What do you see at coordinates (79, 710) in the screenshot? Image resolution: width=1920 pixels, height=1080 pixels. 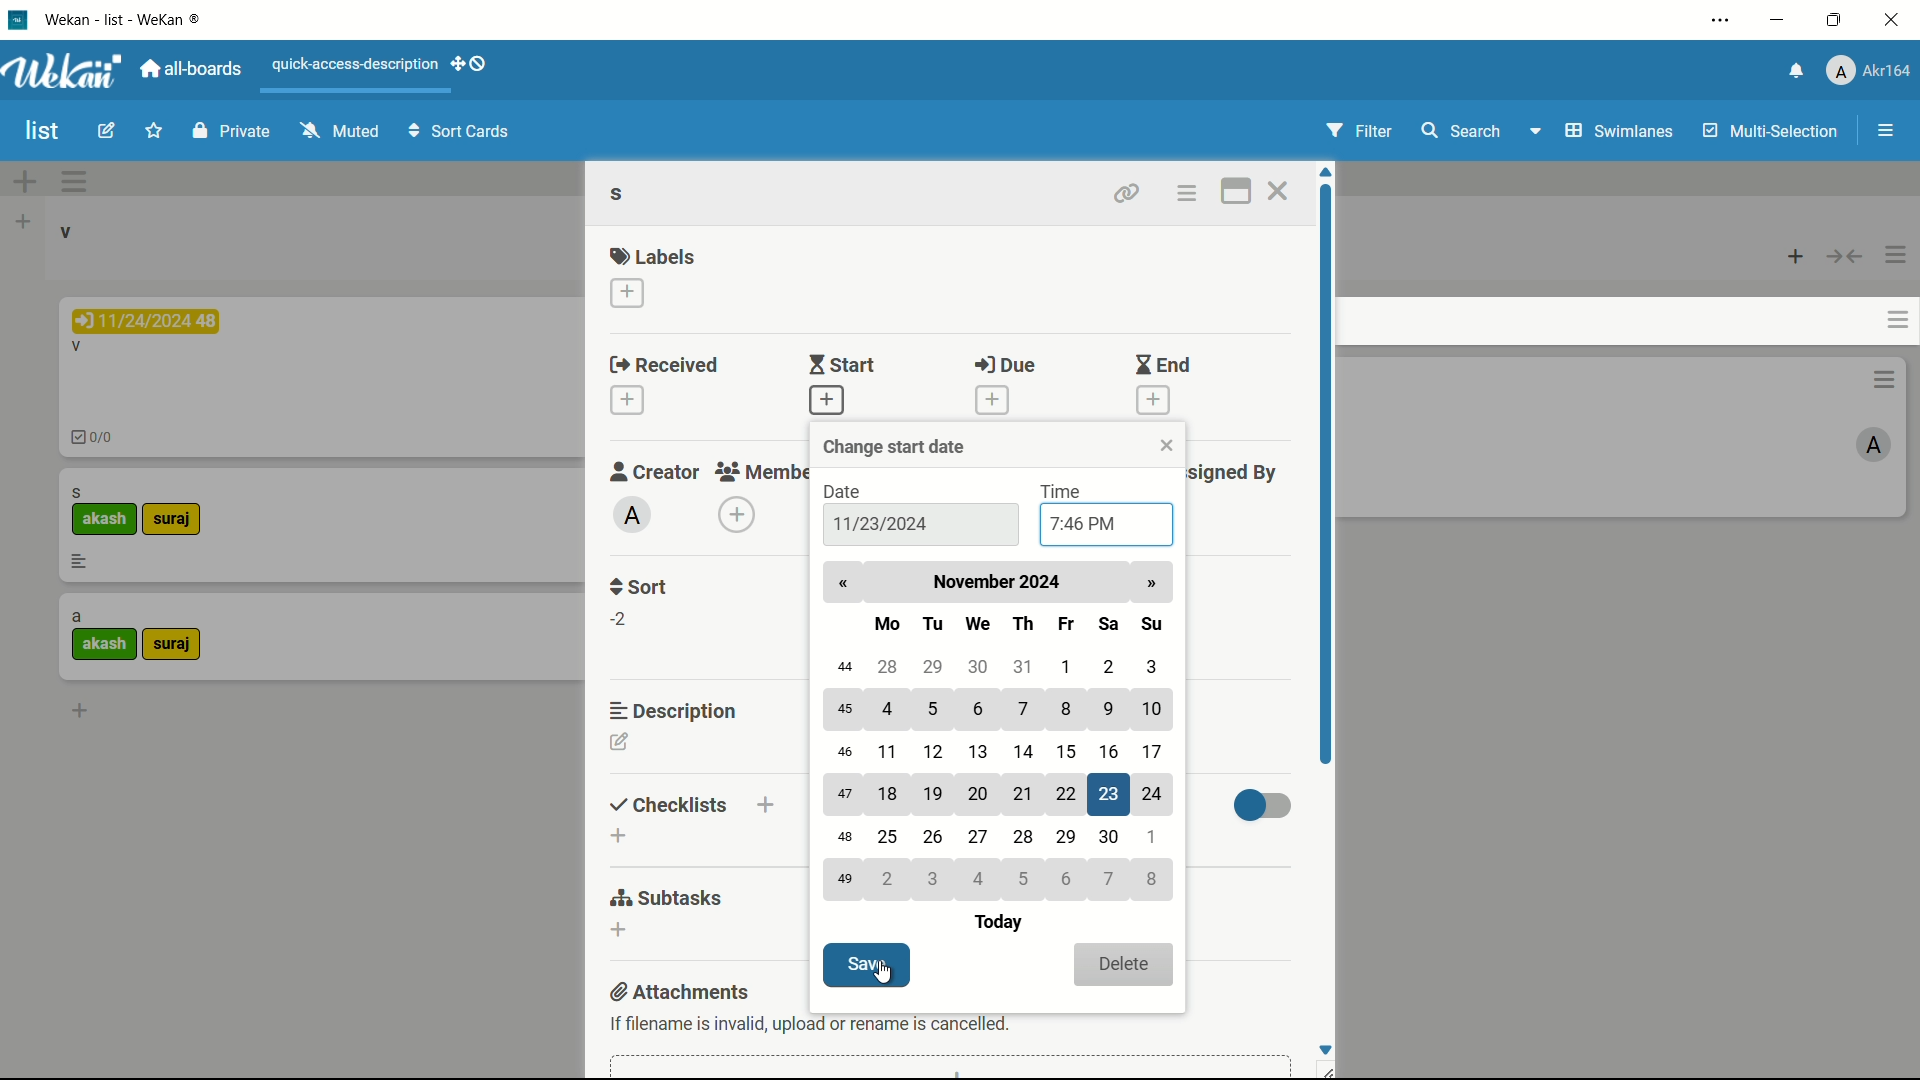 I see `add card bottom` at bounding box center [79, 710].